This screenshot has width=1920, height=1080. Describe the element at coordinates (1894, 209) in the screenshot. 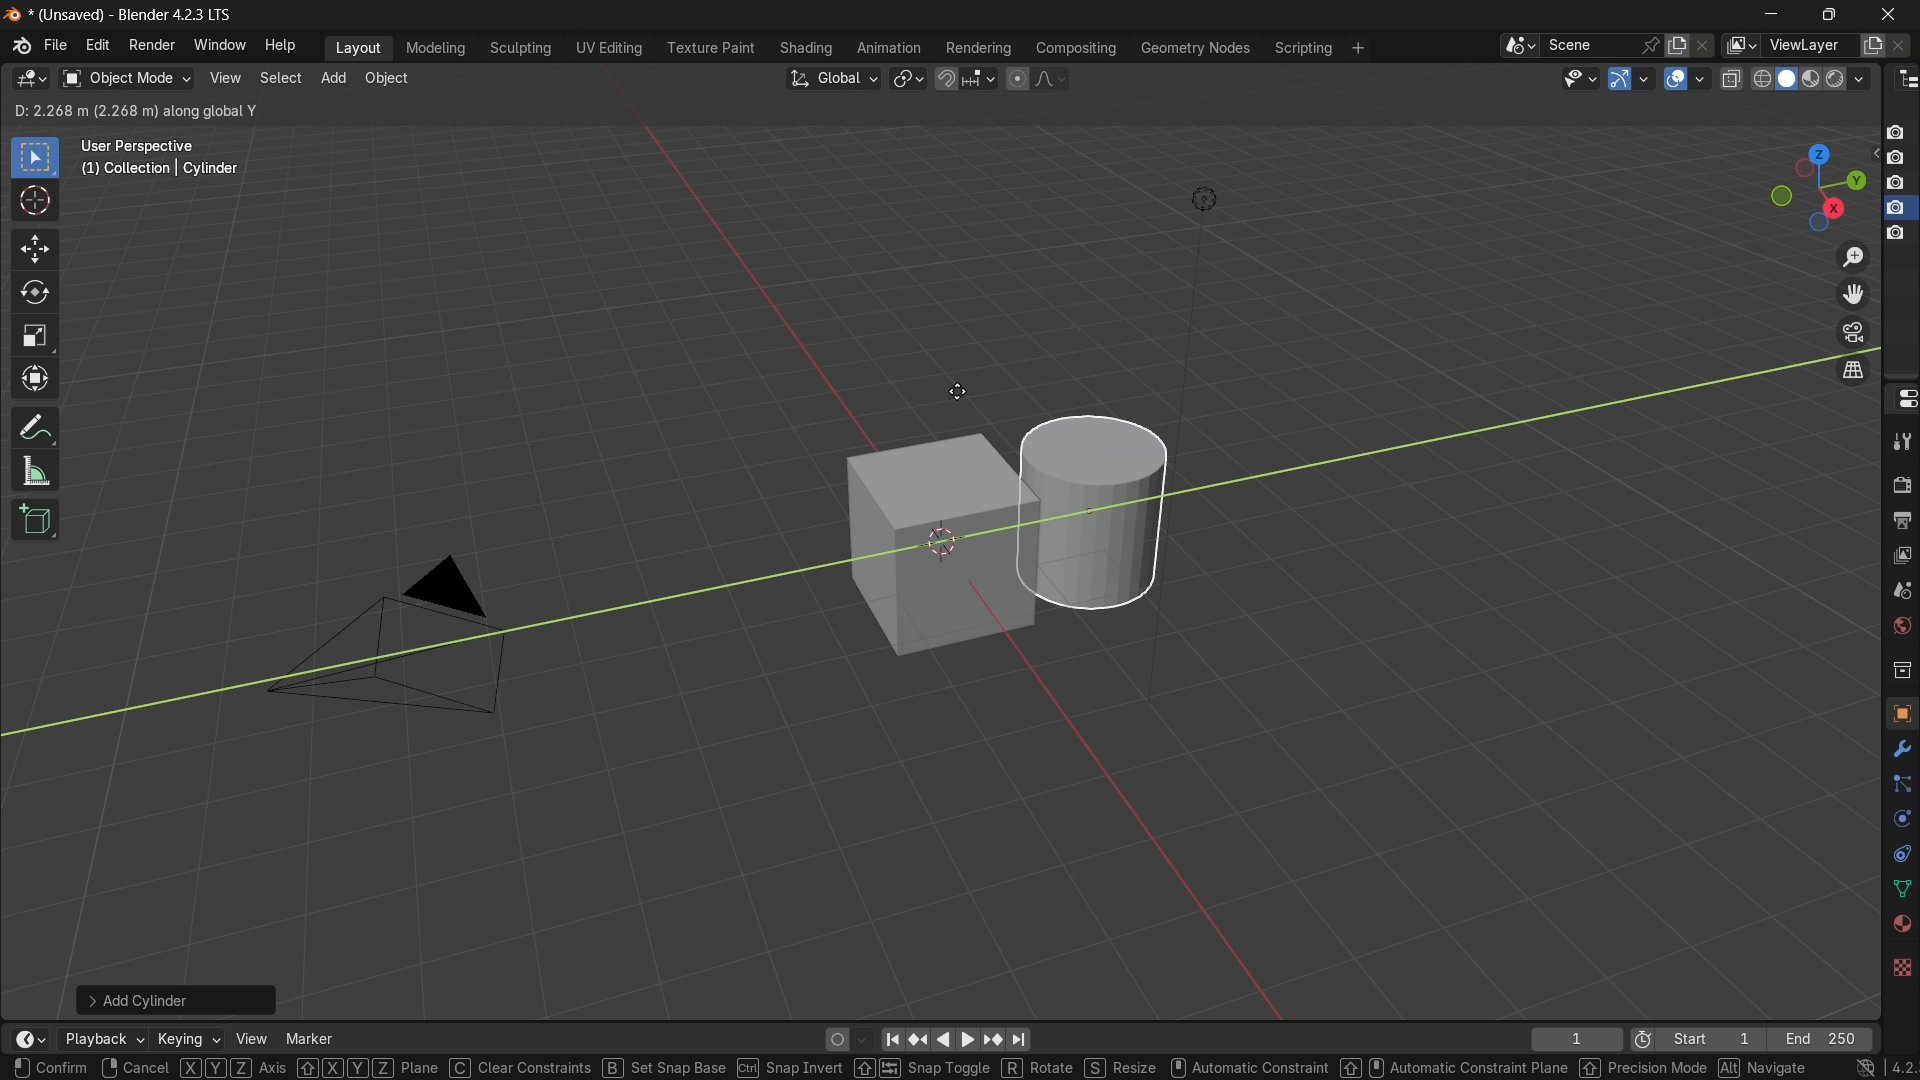

I see `capture` at that location.